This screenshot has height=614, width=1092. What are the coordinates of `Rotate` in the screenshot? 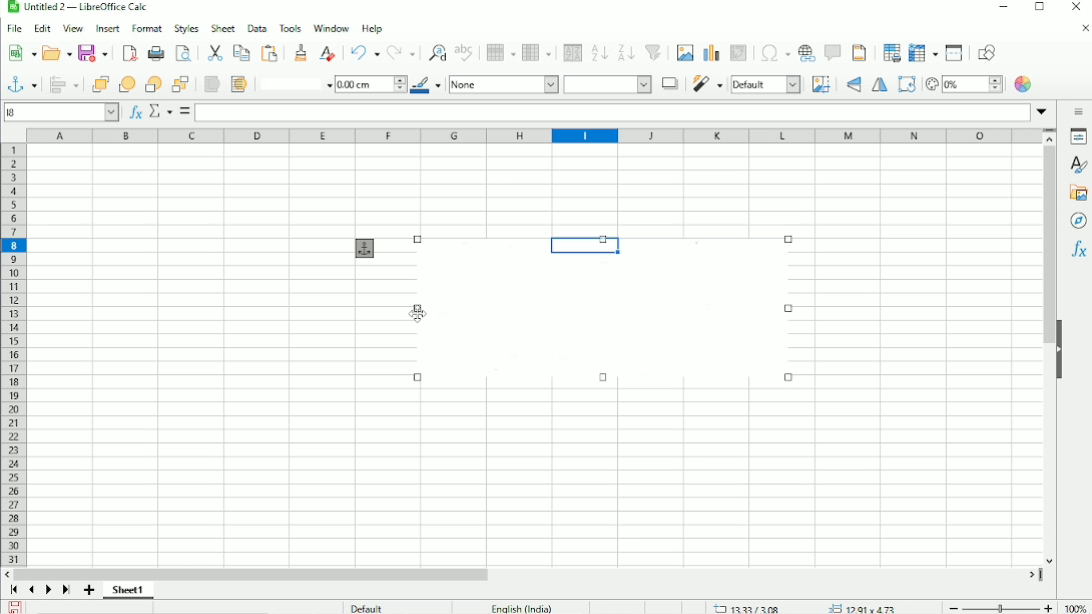 It's located at (906, 84).